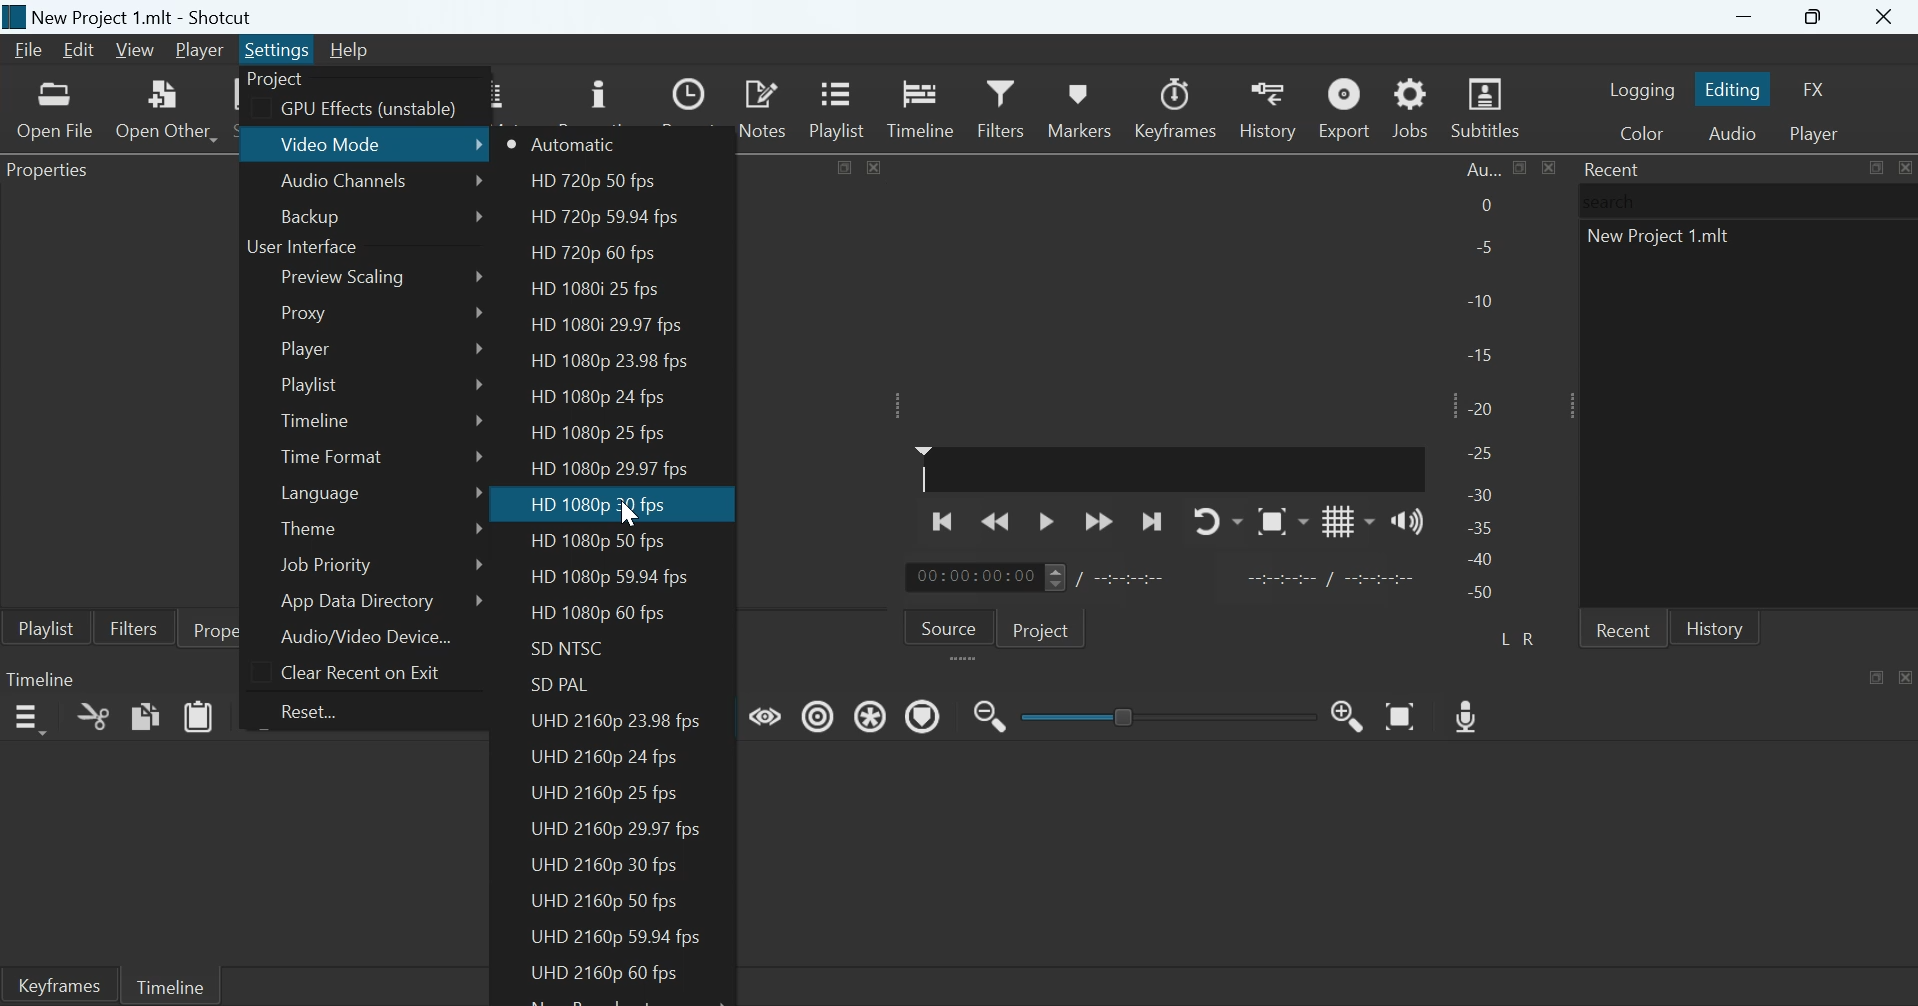 The image size is (1918, 1006). Describe the element at coordinates (594, 615) in the screenshot. I see `HD 1080p 60fps` at that location.